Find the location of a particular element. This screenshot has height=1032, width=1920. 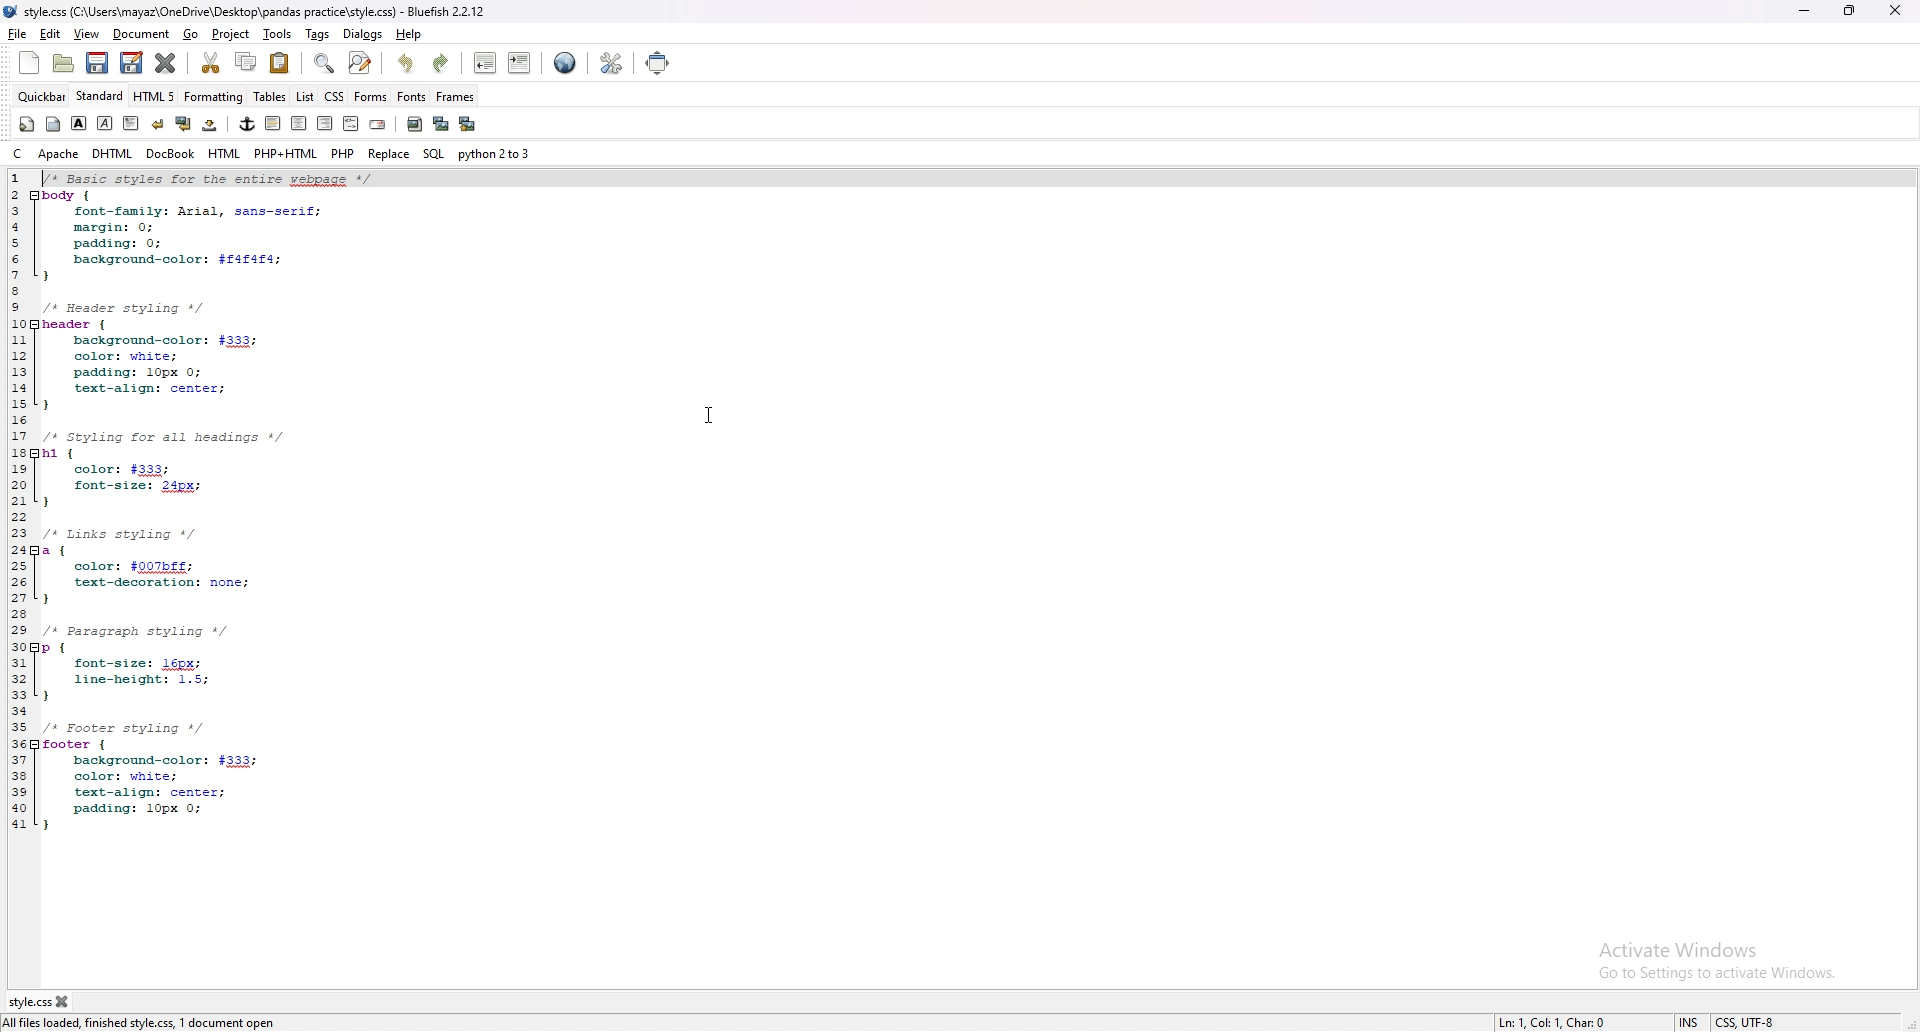

right justify is located at coordinates (326, 124).